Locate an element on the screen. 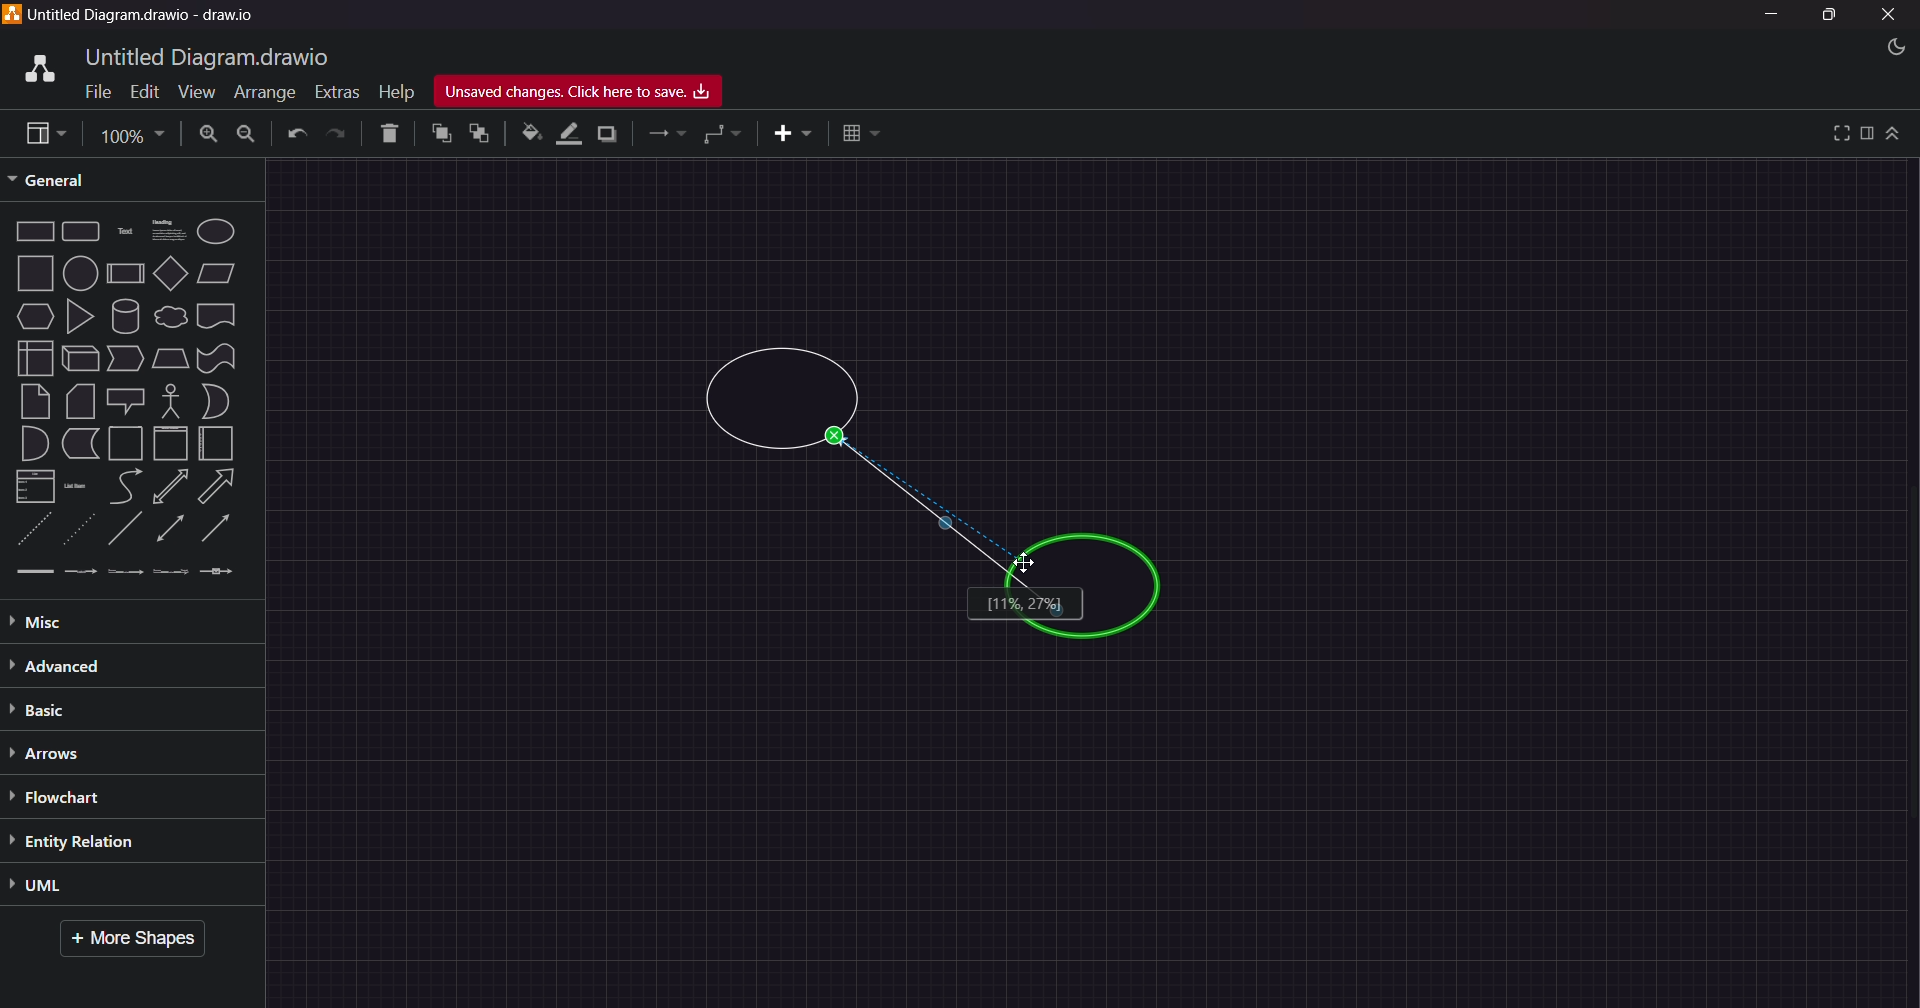 The image size is (1920, 1008). view full screen is located at coordinates (1837, 132).